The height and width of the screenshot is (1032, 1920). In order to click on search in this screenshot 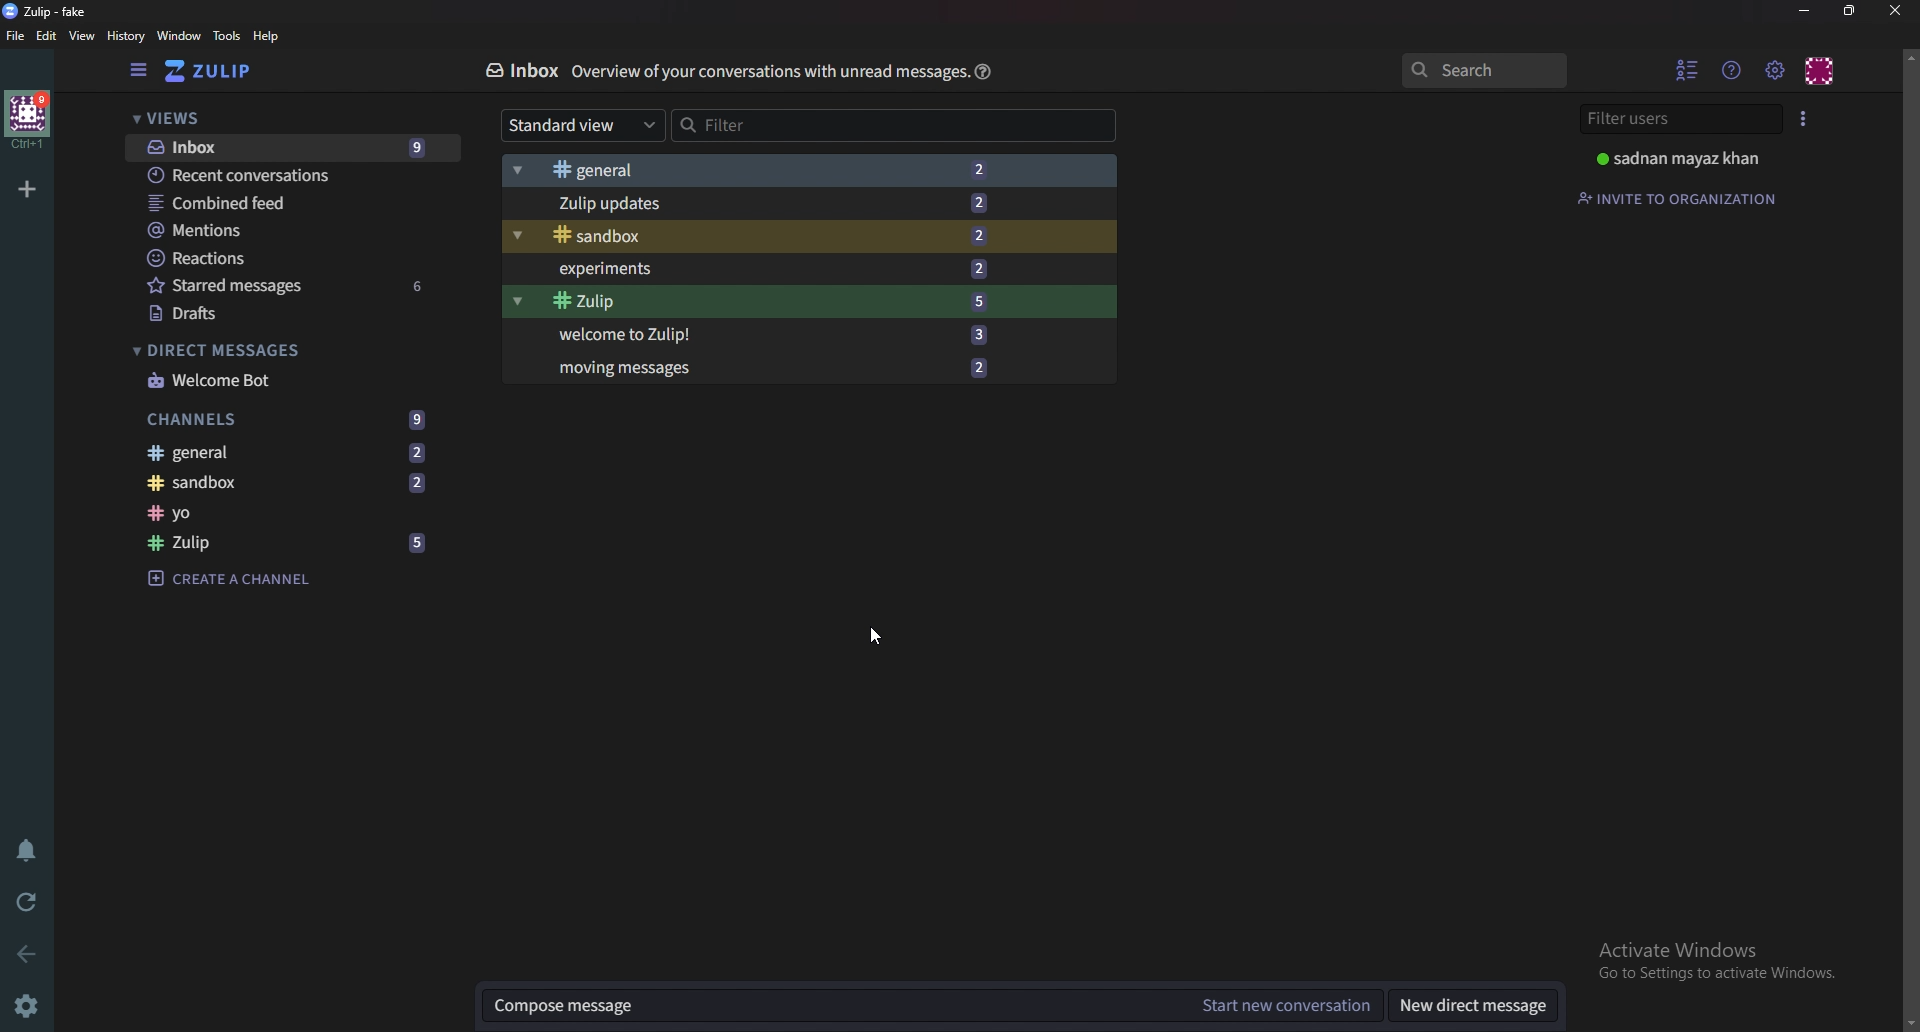, I will do `click(1492, 69)`.